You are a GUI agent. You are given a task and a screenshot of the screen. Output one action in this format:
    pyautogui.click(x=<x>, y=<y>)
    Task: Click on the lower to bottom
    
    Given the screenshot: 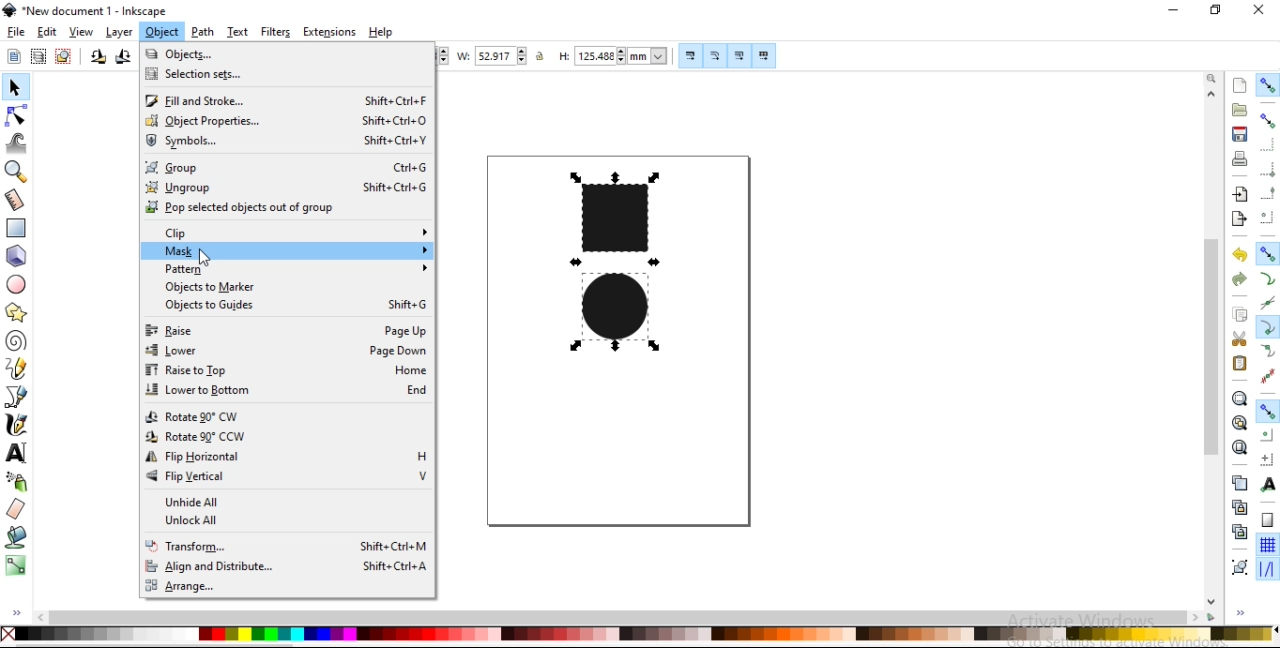 What is the action you would take?
    pyautogui.click(x=286, y=391)
    